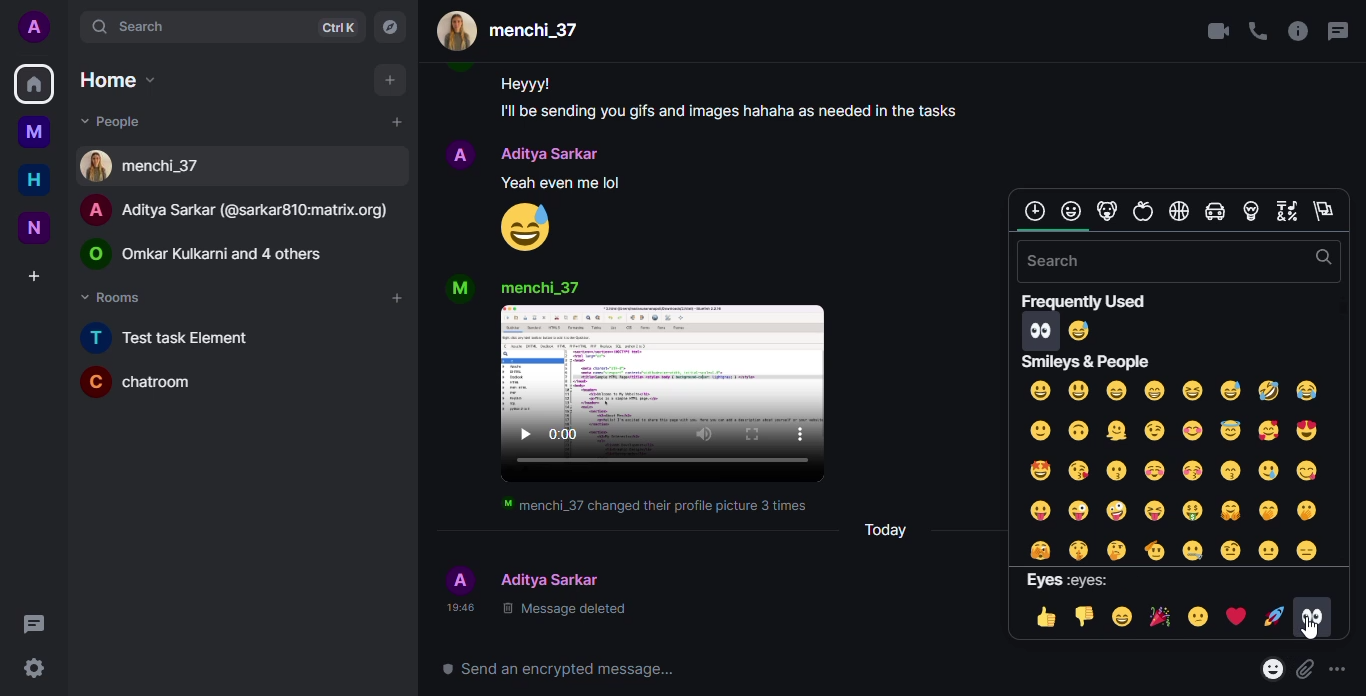 Image resolution: width=1366 pixels, height=696 pixels. I want to click on people, so click(553, 153).